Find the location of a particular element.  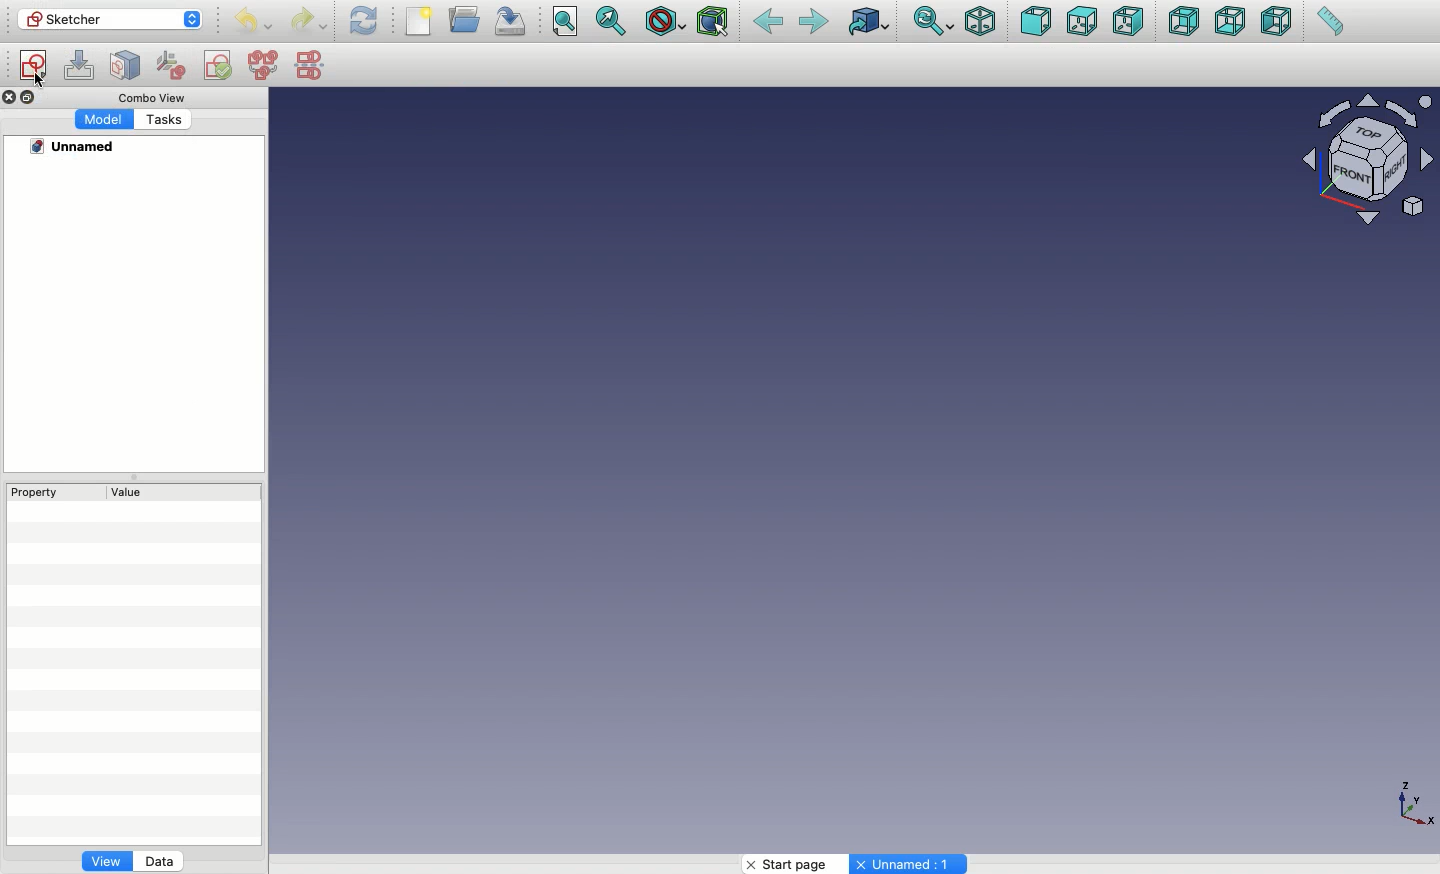

 is located at coordinates (146, 97).